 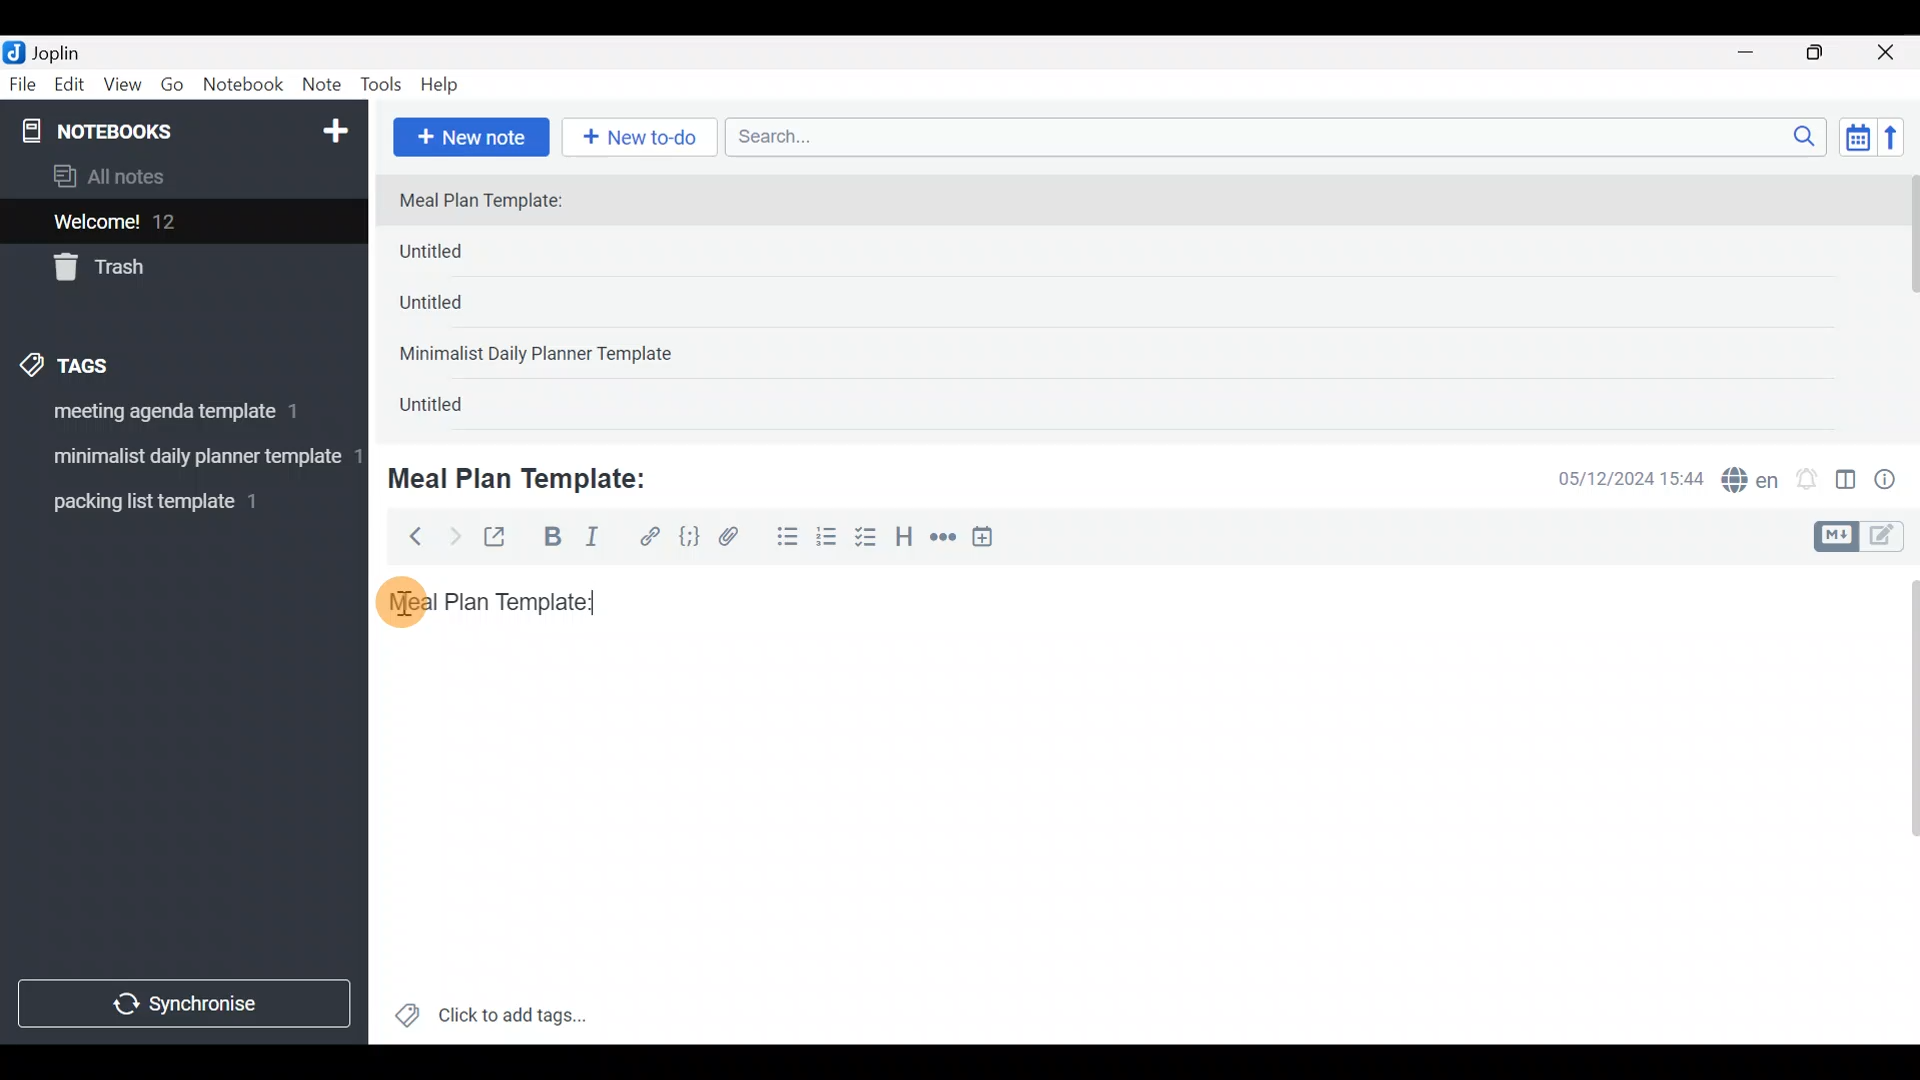 What do you see at coordinates (1889, 54) in the screenshot?
I see `Close` at bounding box center [1889, 54].